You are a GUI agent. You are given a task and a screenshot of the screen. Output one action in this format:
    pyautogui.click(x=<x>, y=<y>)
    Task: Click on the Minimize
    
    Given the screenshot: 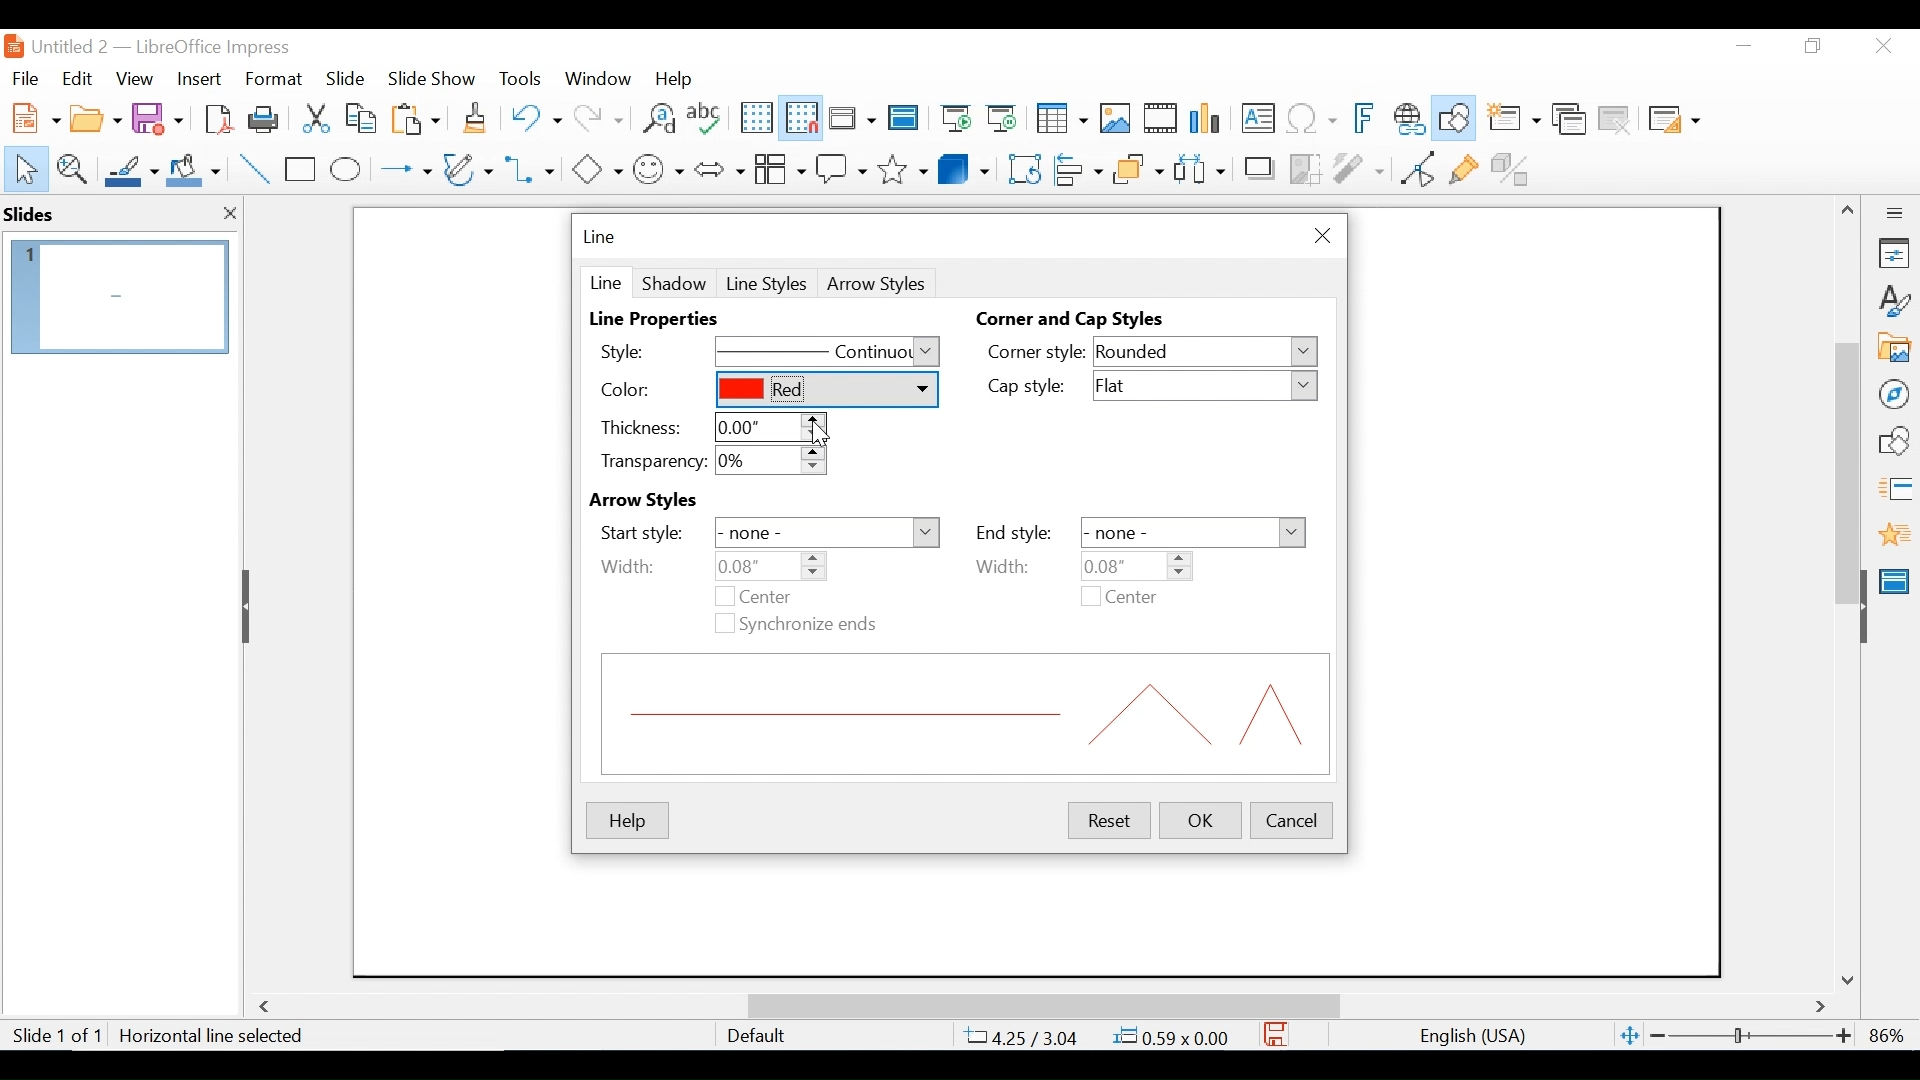 What is the action you would take?
    pyautogui.click(x=1742, y=46)
    